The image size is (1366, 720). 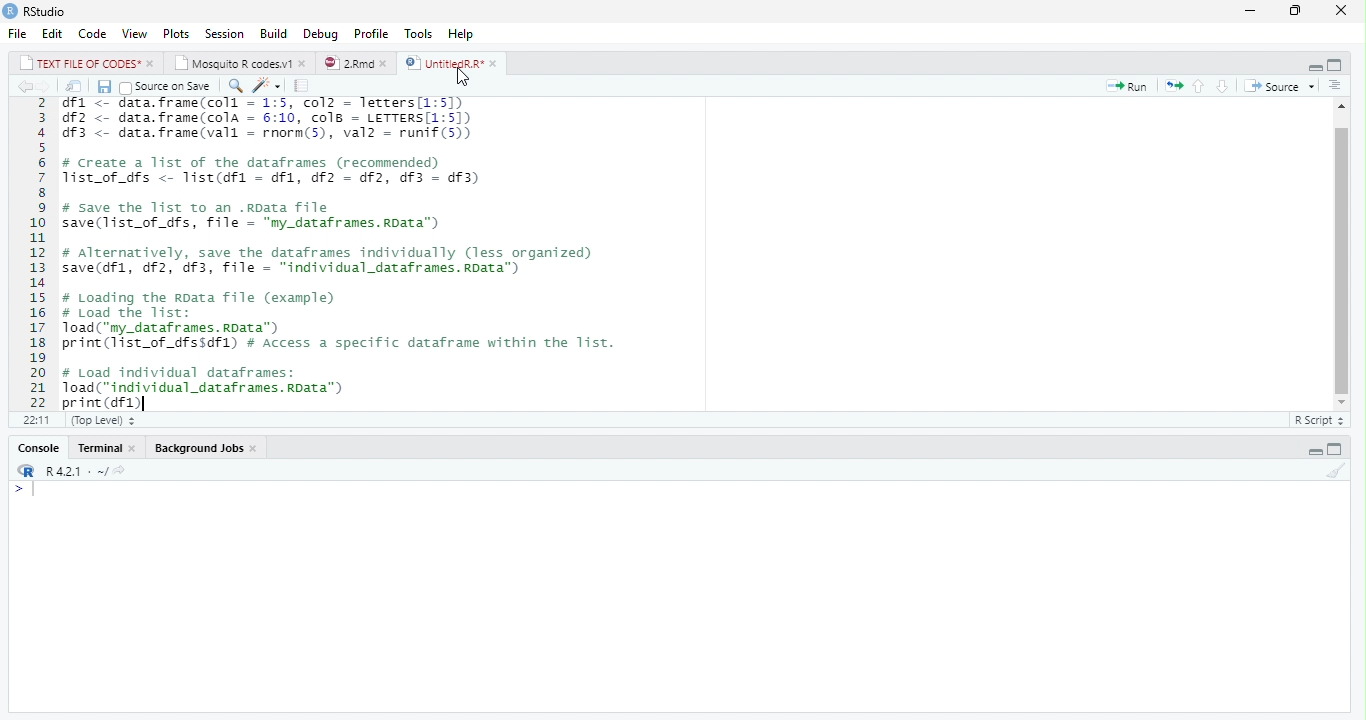 I want to click on Console, so click(x=37, y=448).